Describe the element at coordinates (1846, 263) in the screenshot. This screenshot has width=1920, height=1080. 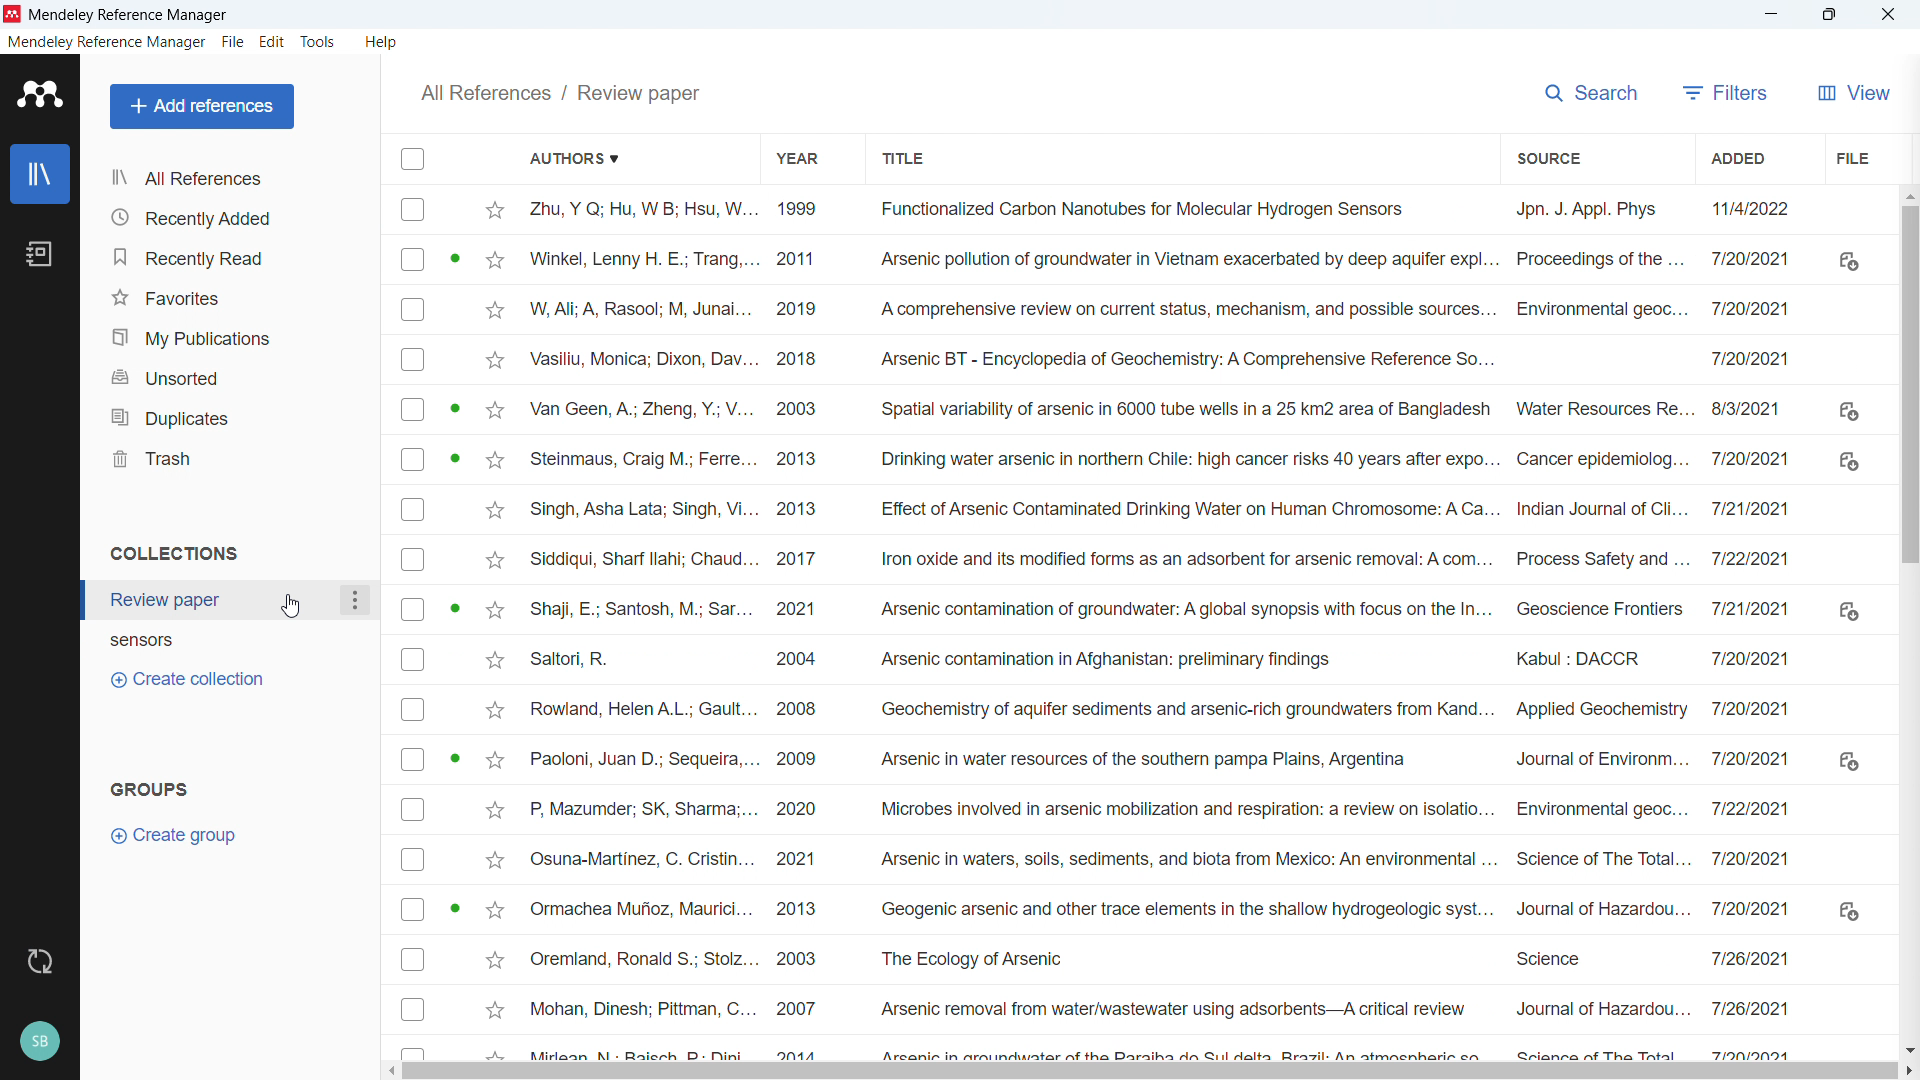
I see `settings` at that location.